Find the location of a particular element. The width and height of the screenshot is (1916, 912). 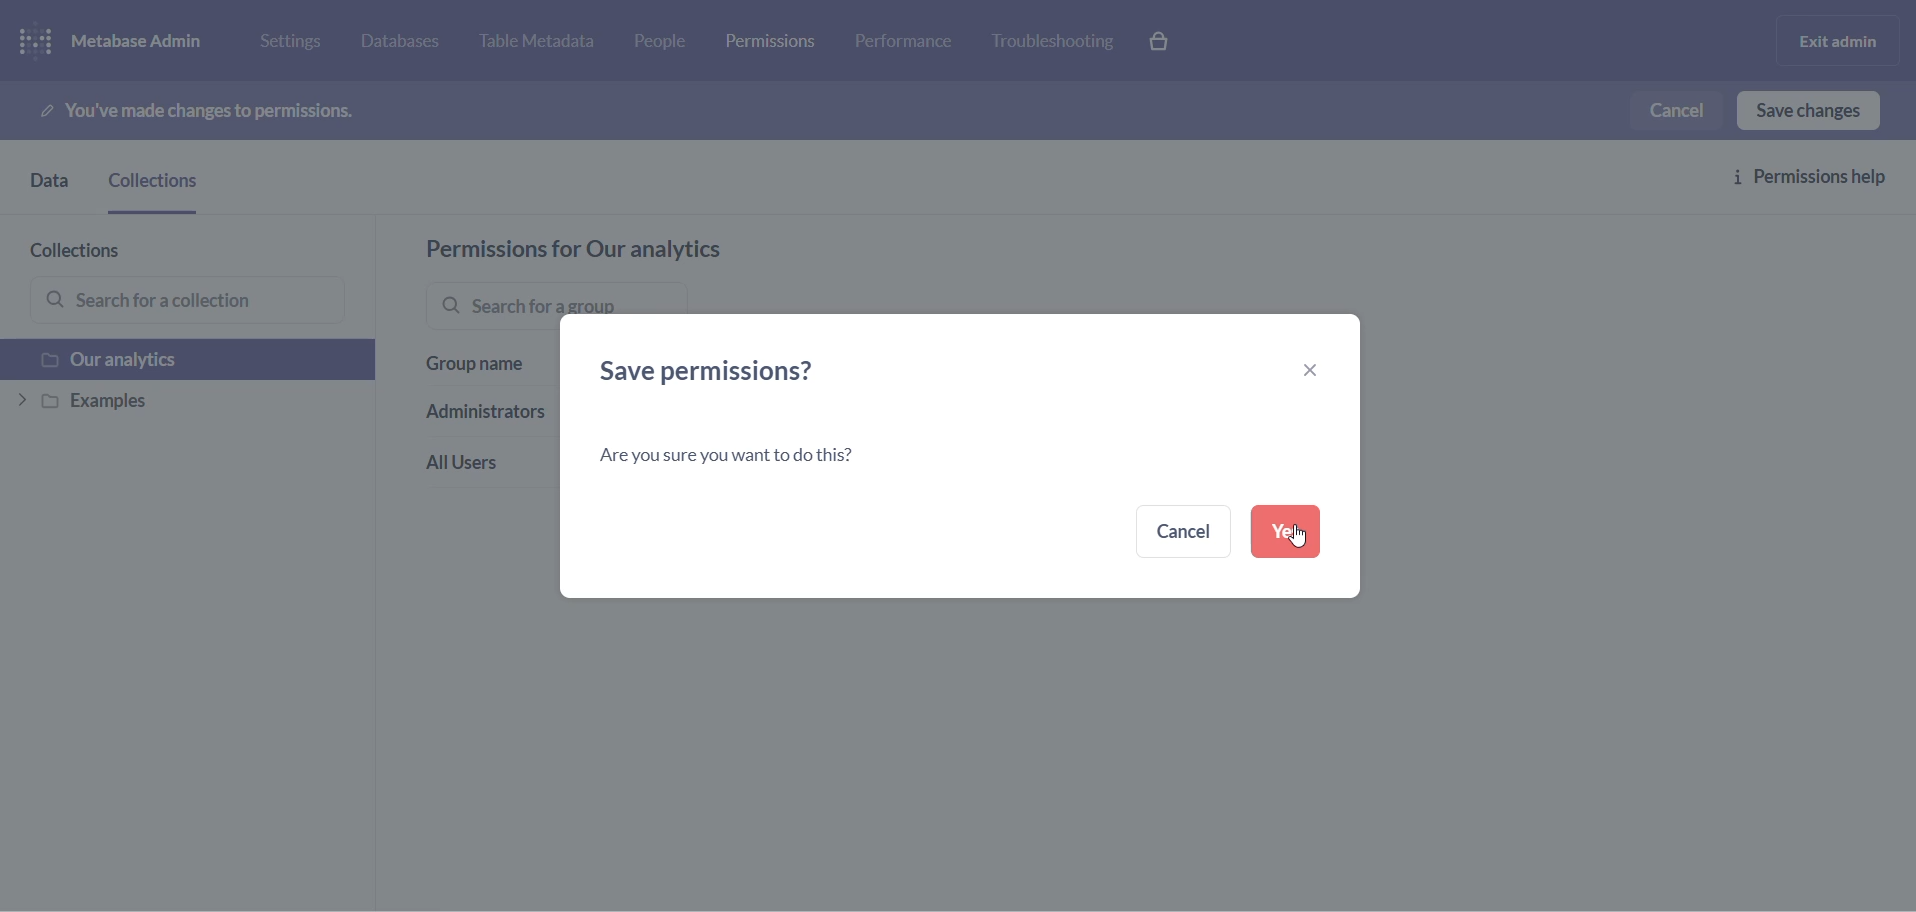

collections is located at coordinates (96, 250).